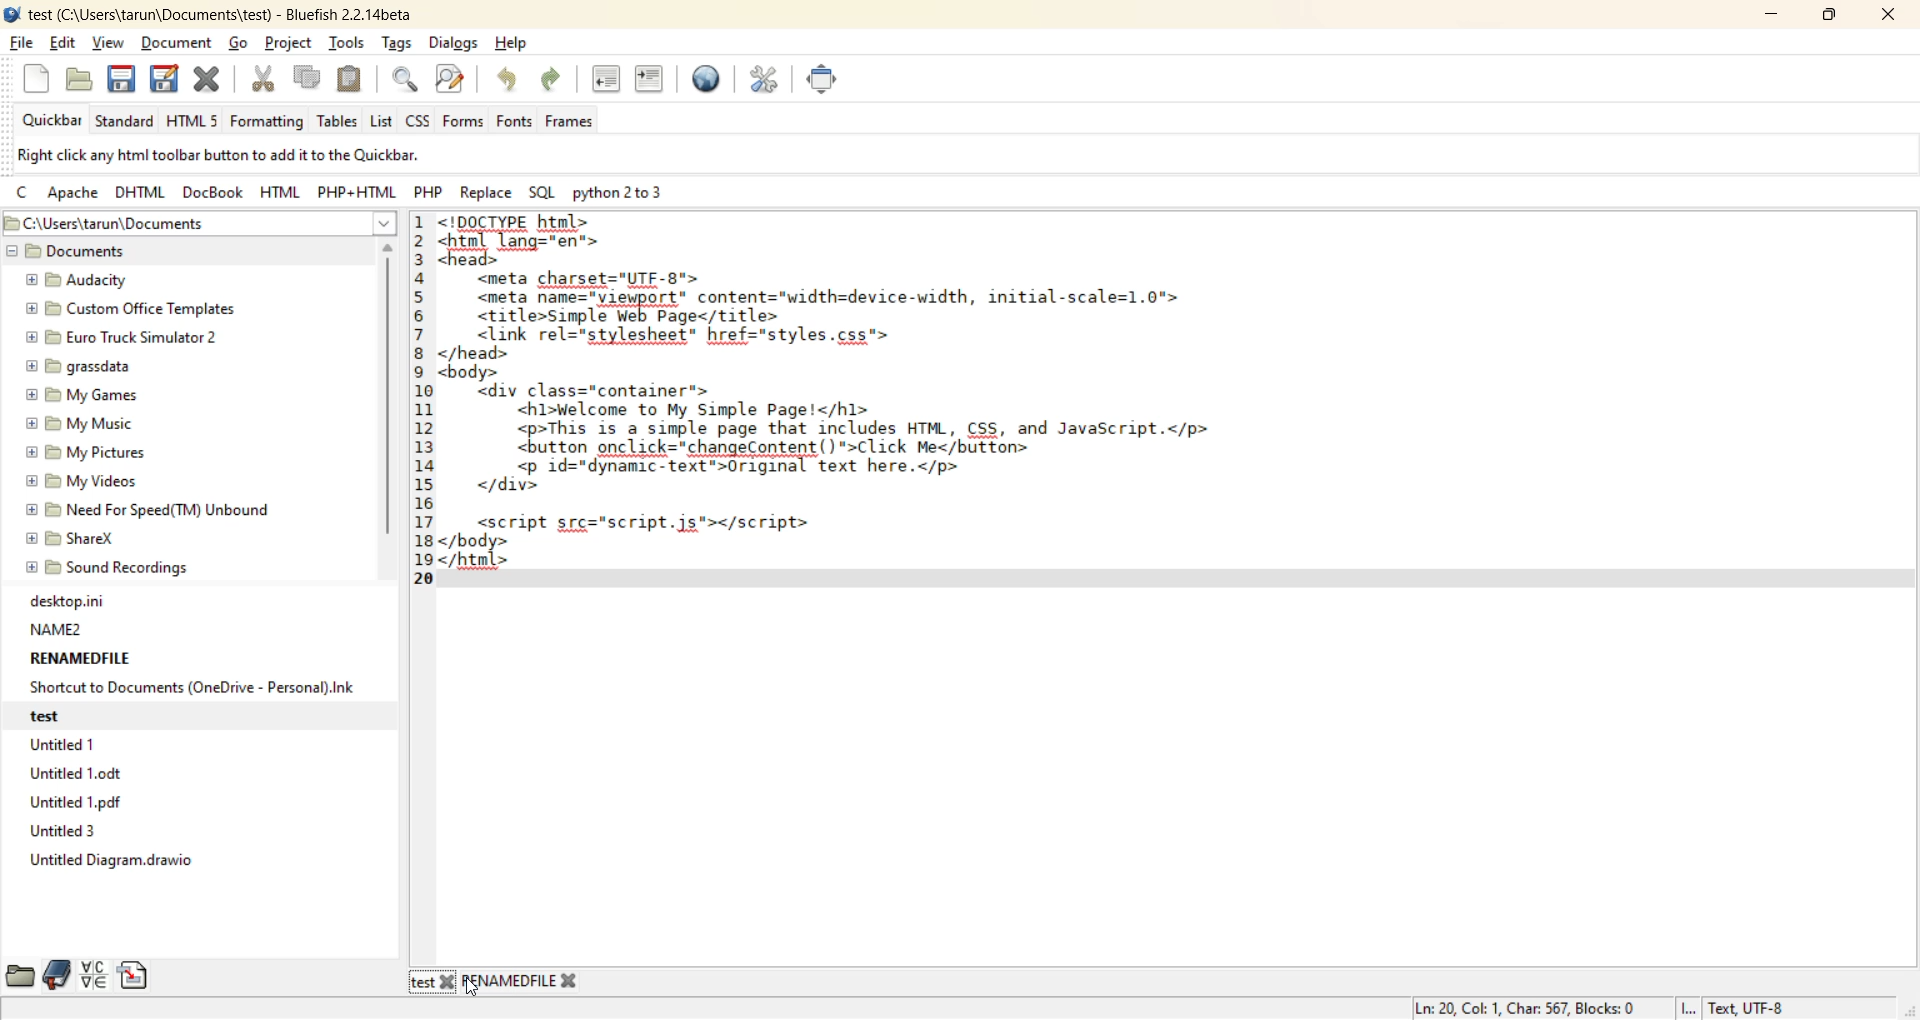 This screenshot has width=1920, height=1020. I want to click on preview in browser, so click(713, 82).